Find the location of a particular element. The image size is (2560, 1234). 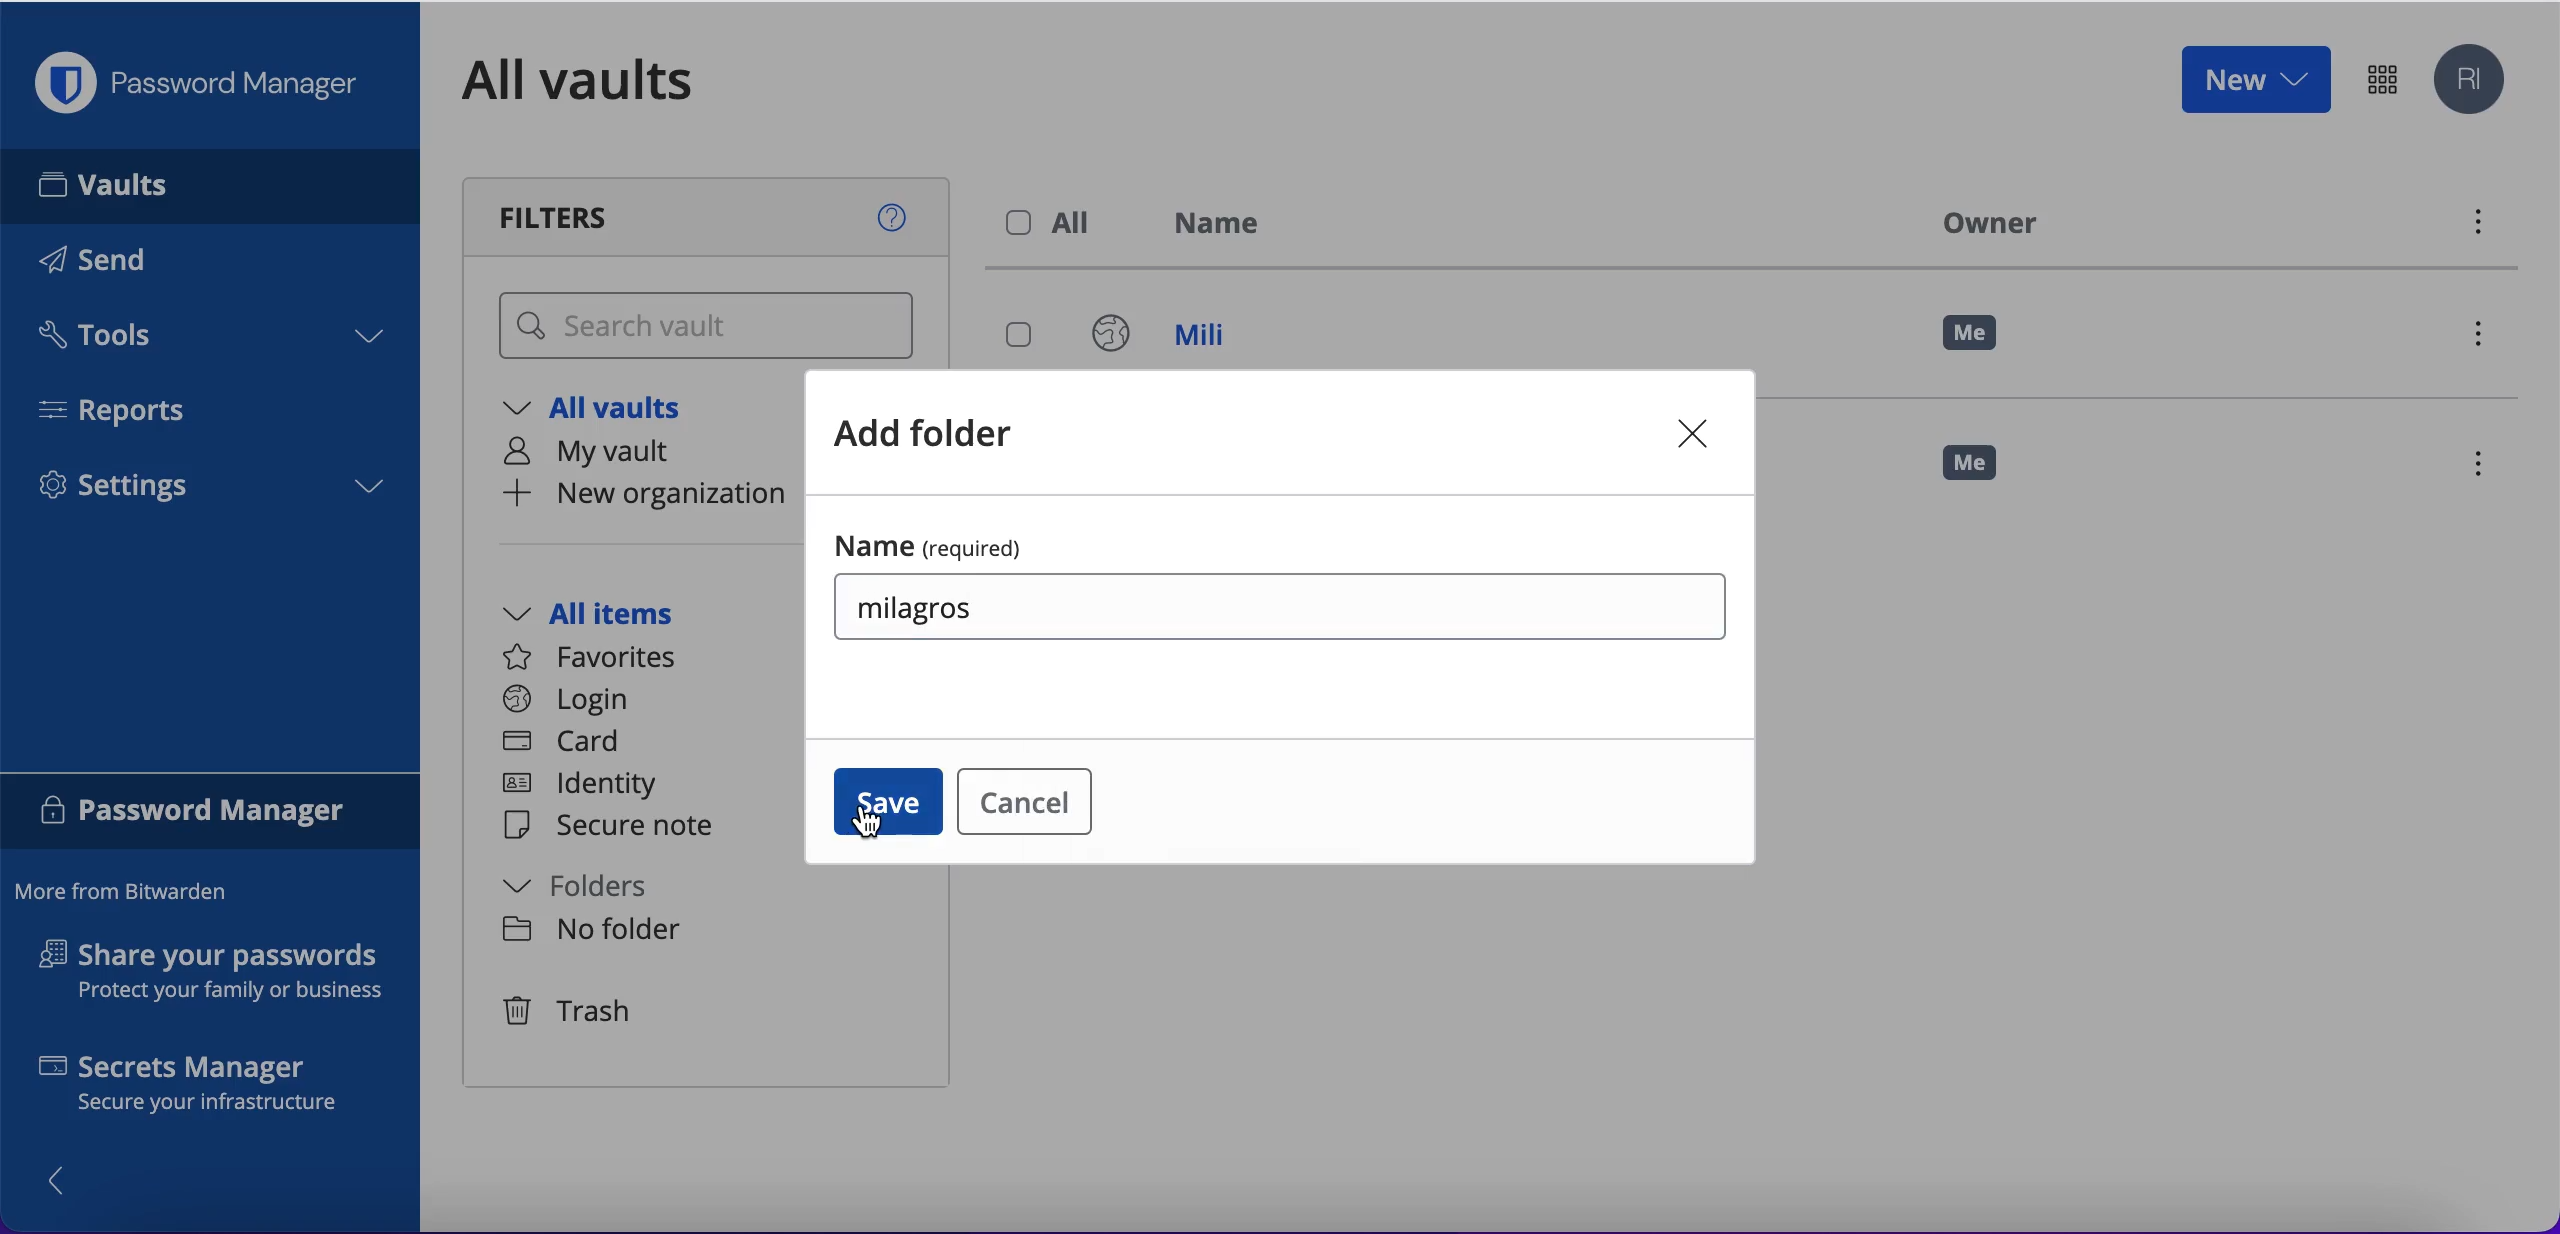

menu is located at coordinates (2475, 227).